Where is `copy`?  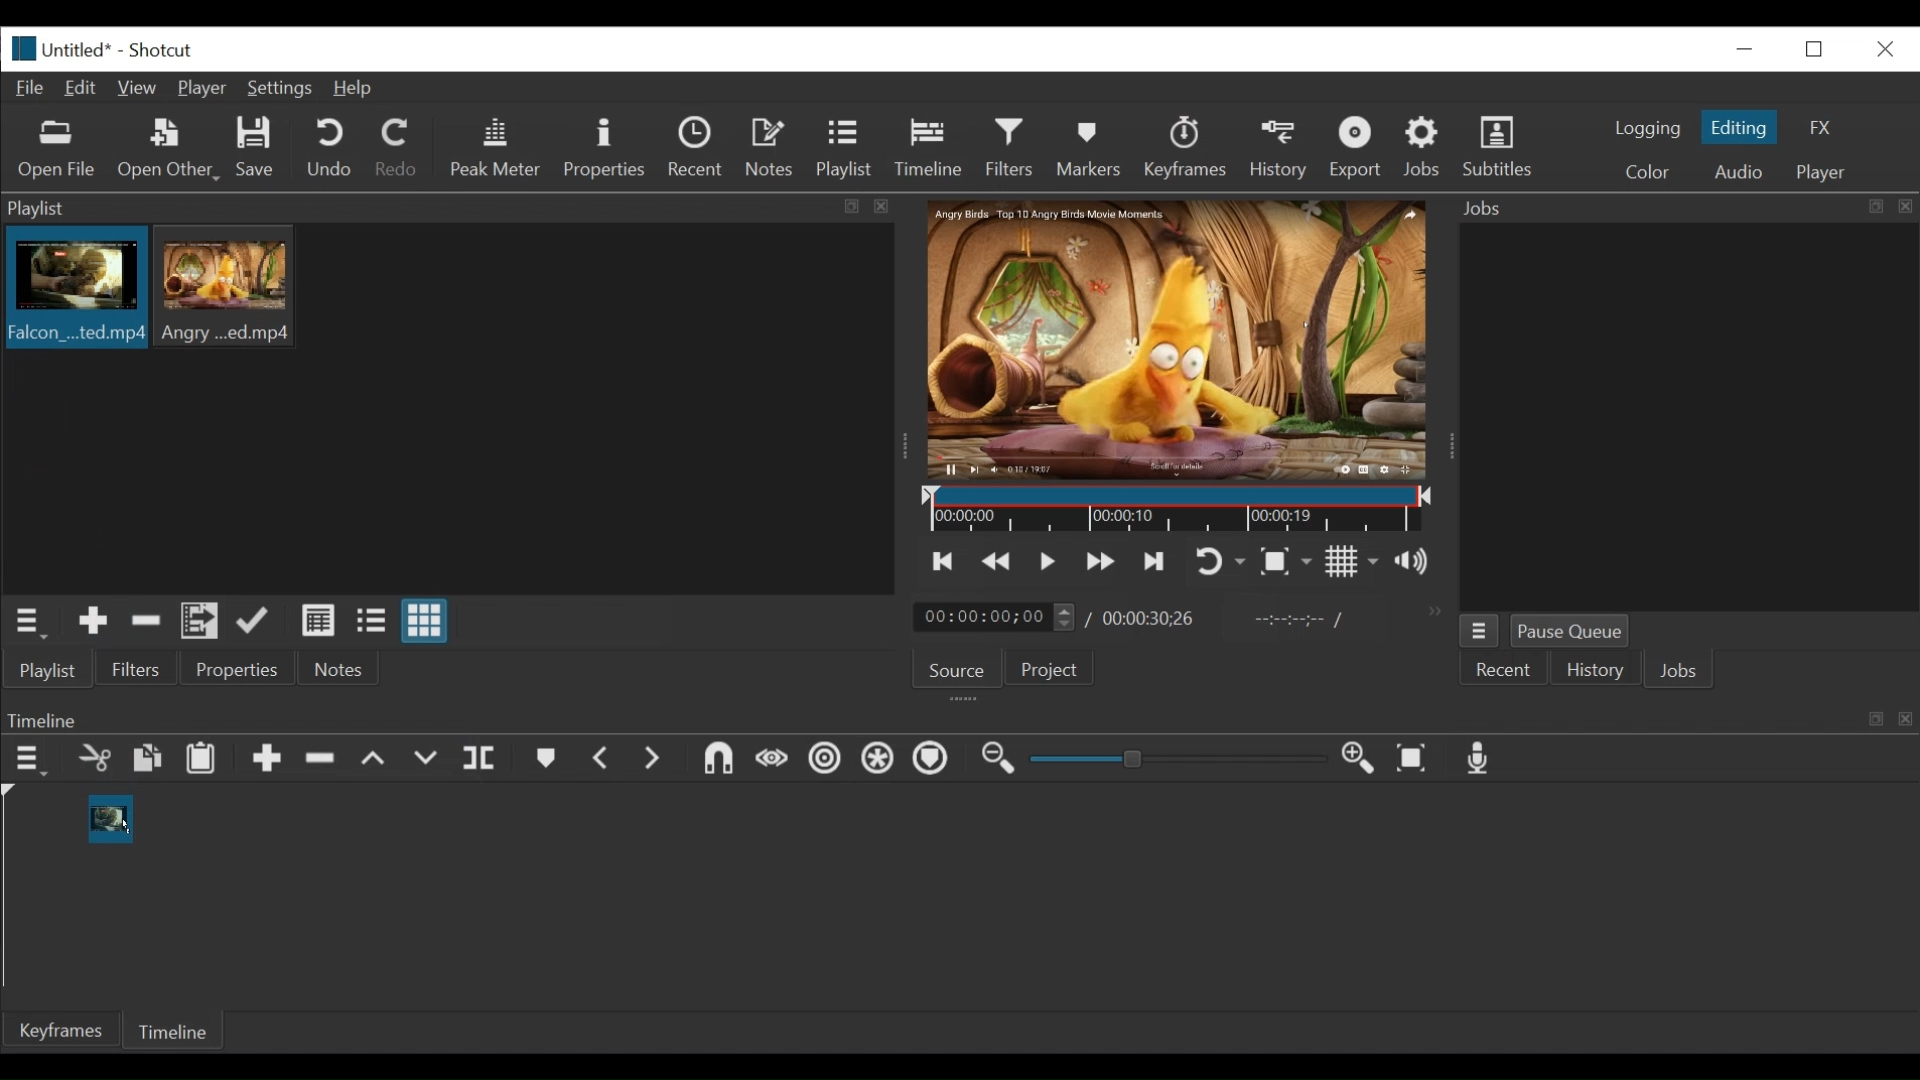 copy is located at coordinates (149, 761).